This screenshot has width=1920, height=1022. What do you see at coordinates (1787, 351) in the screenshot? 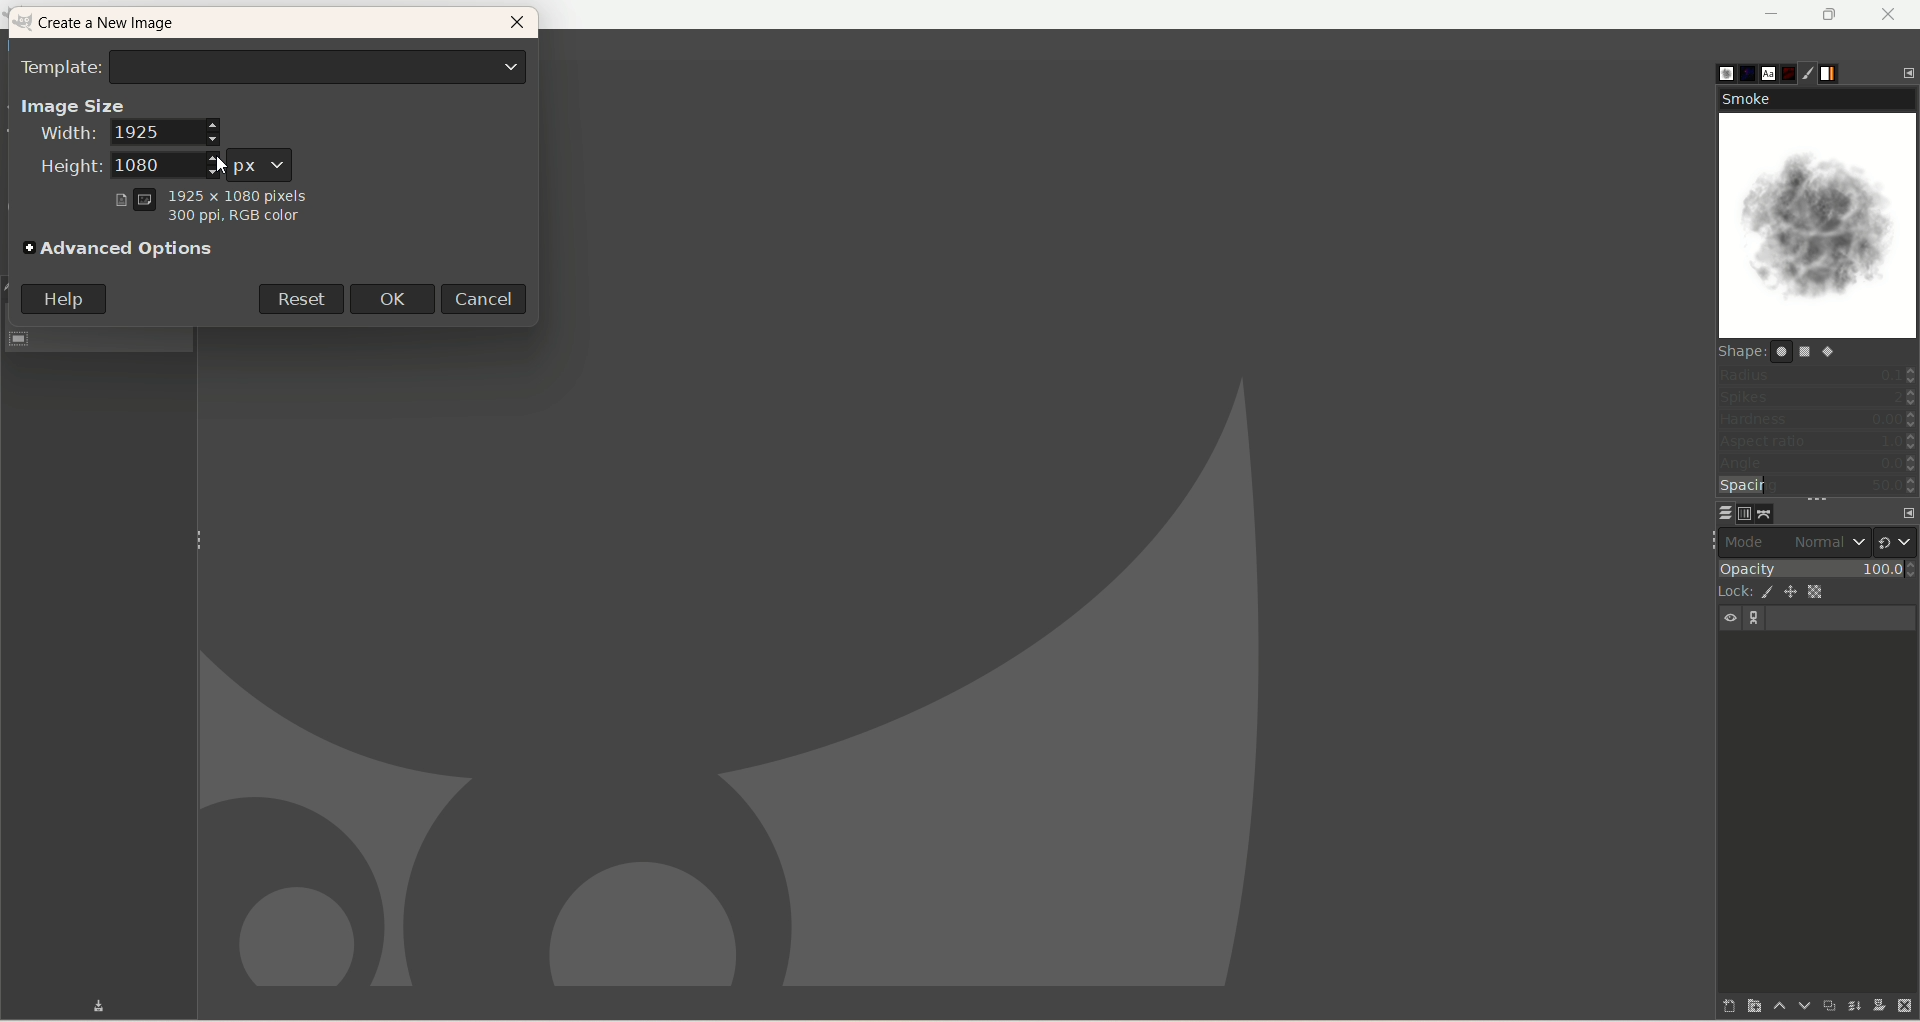
I see `shape` at bounding box center [1787, 351].